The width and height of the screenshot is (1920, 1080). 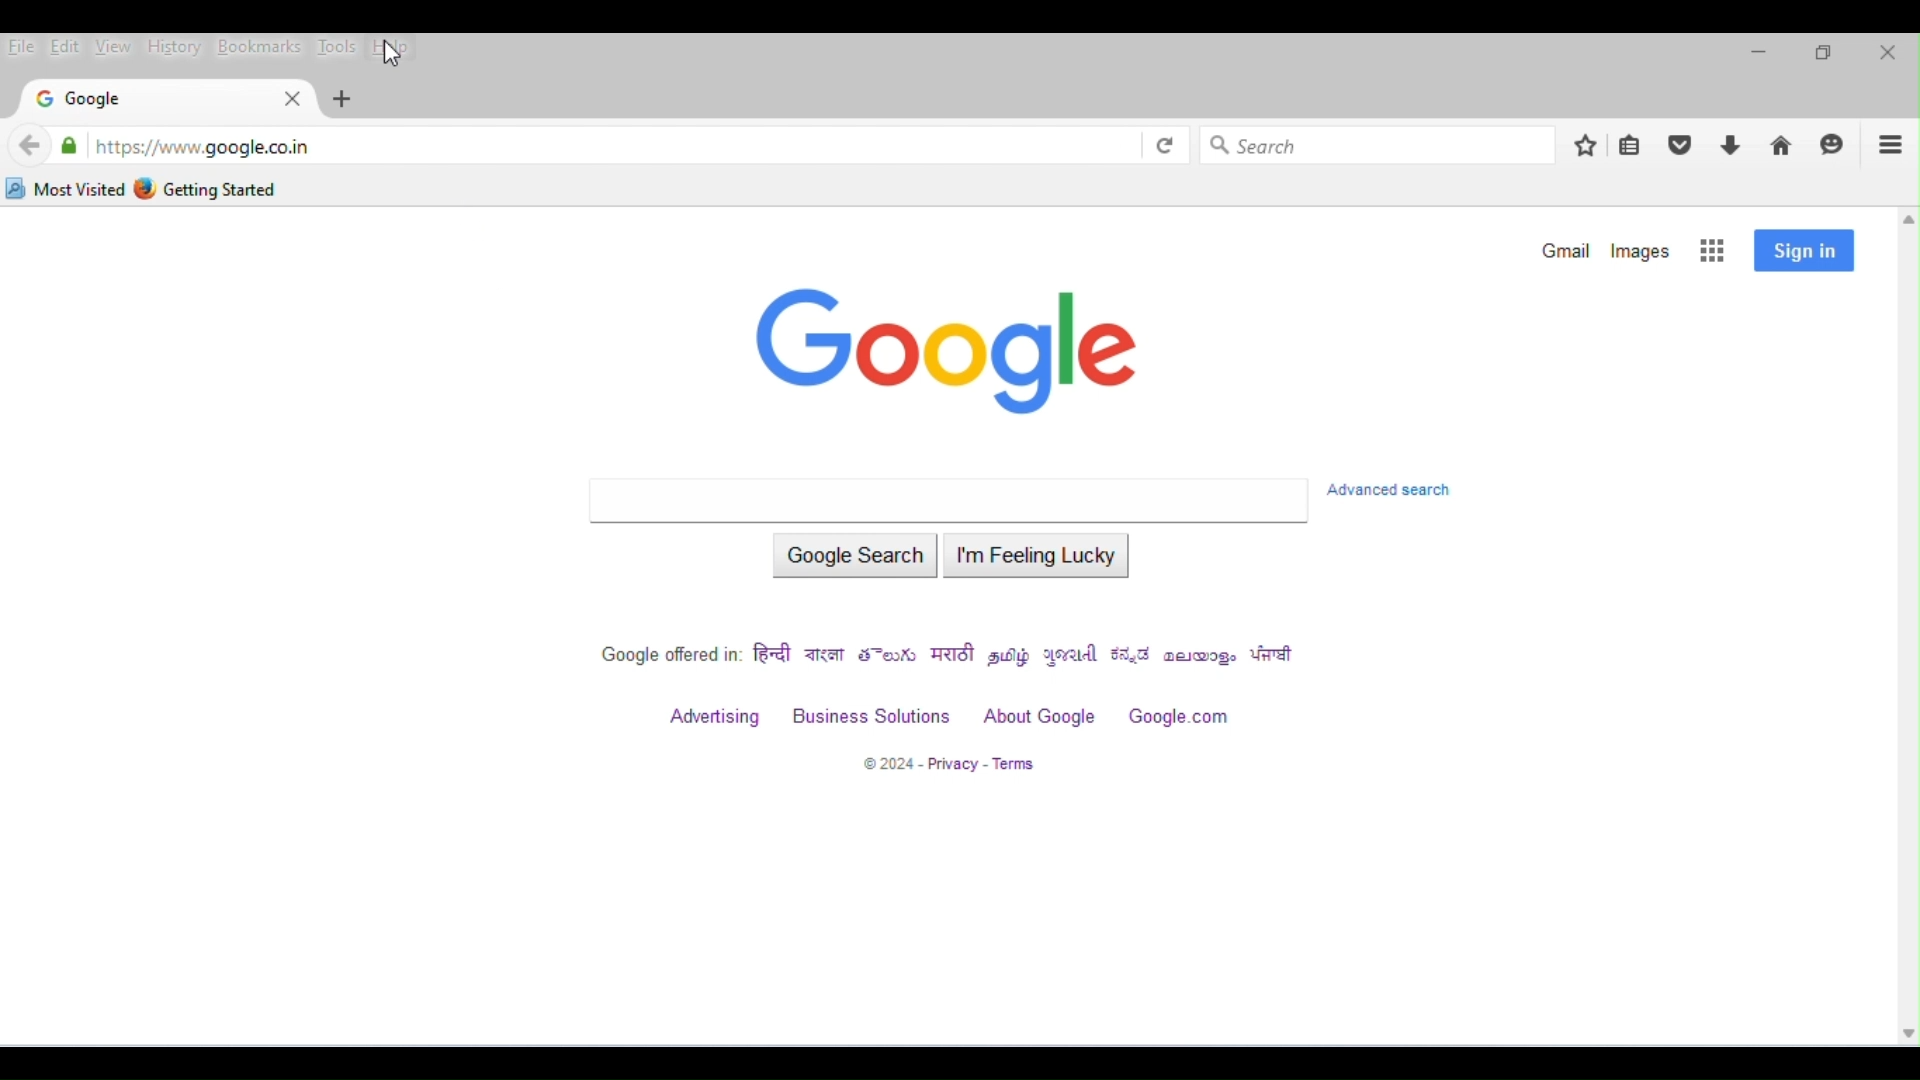 I want to click on google, so click(x=82, y=100).